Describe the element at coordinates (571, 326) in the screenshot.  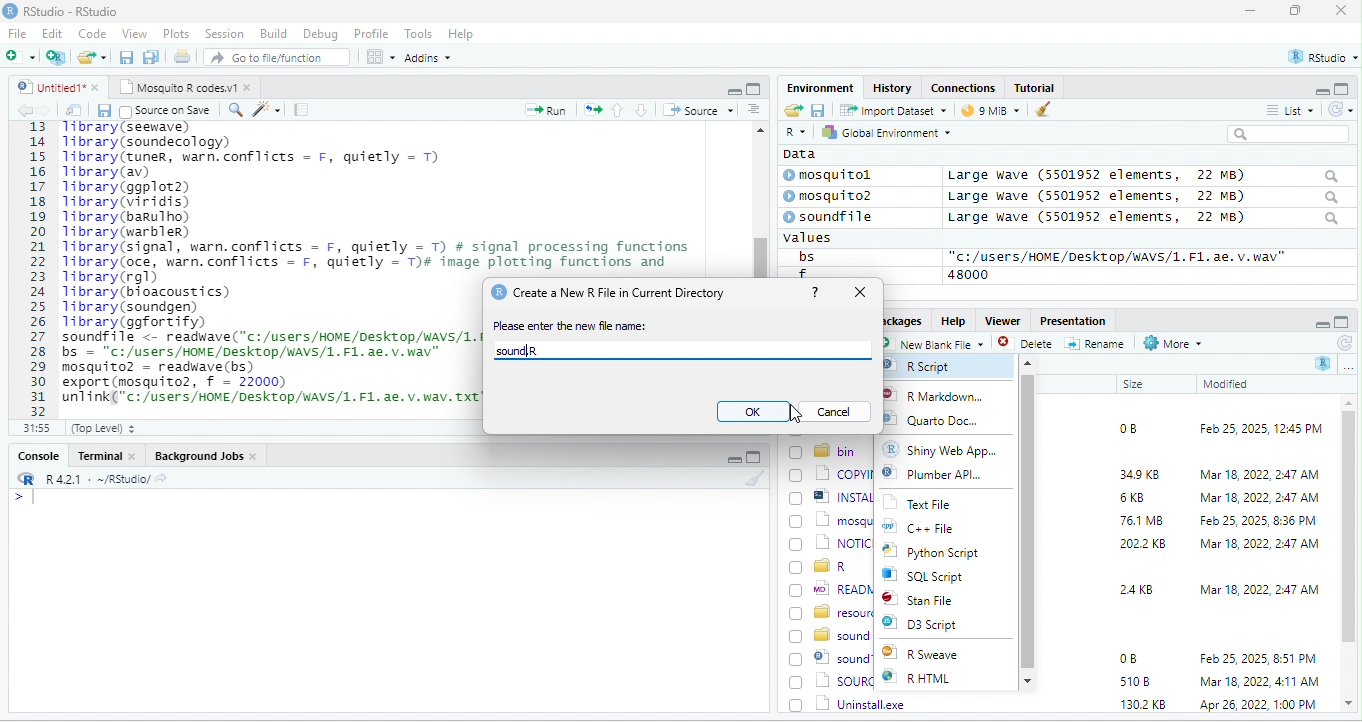
I see `Please enter the new file name:` at that location.